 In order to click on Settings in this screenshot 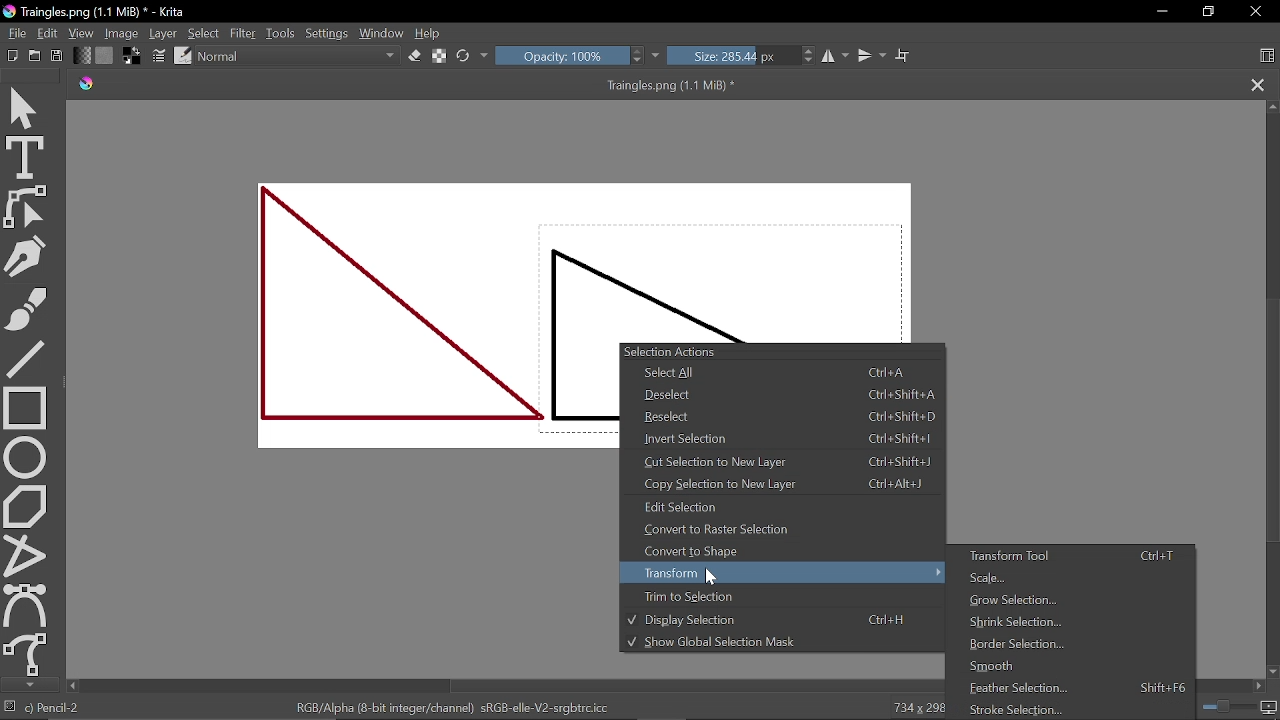, I will do `click(327, 33)`.